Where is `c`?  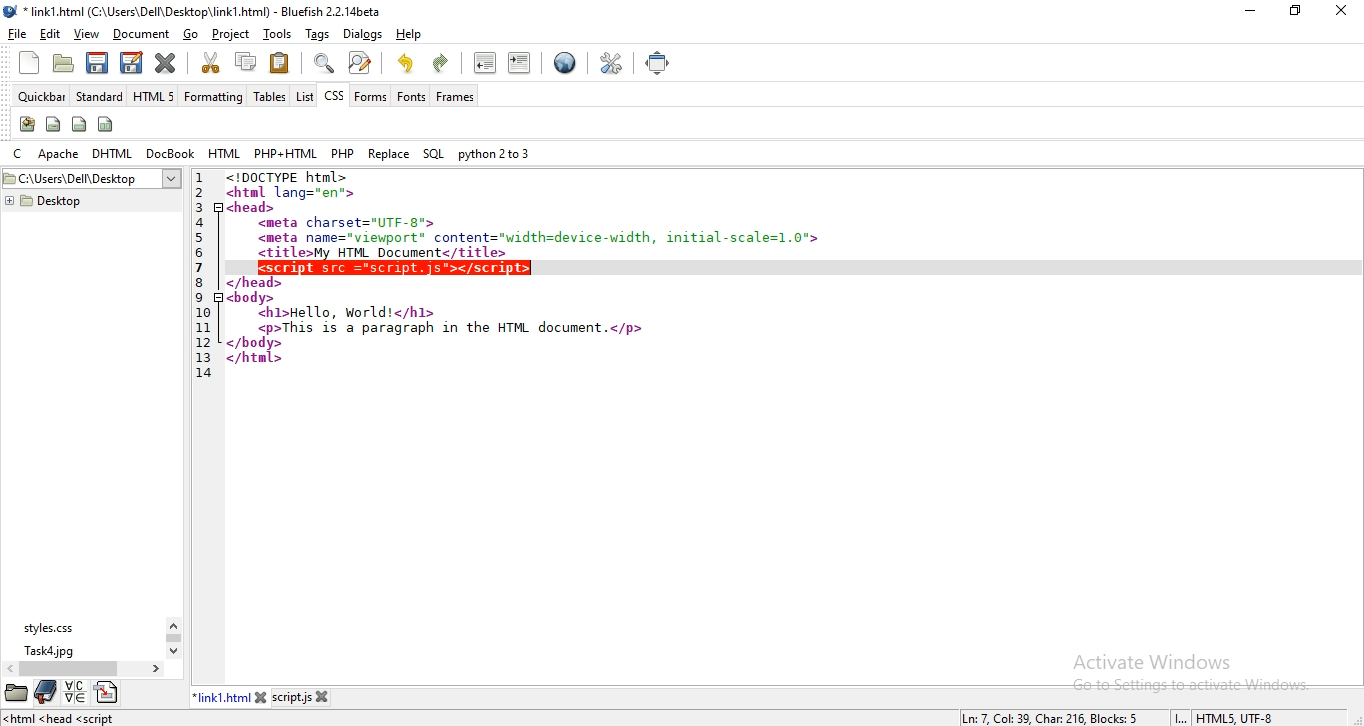
c is located at coordinates (20, 154).